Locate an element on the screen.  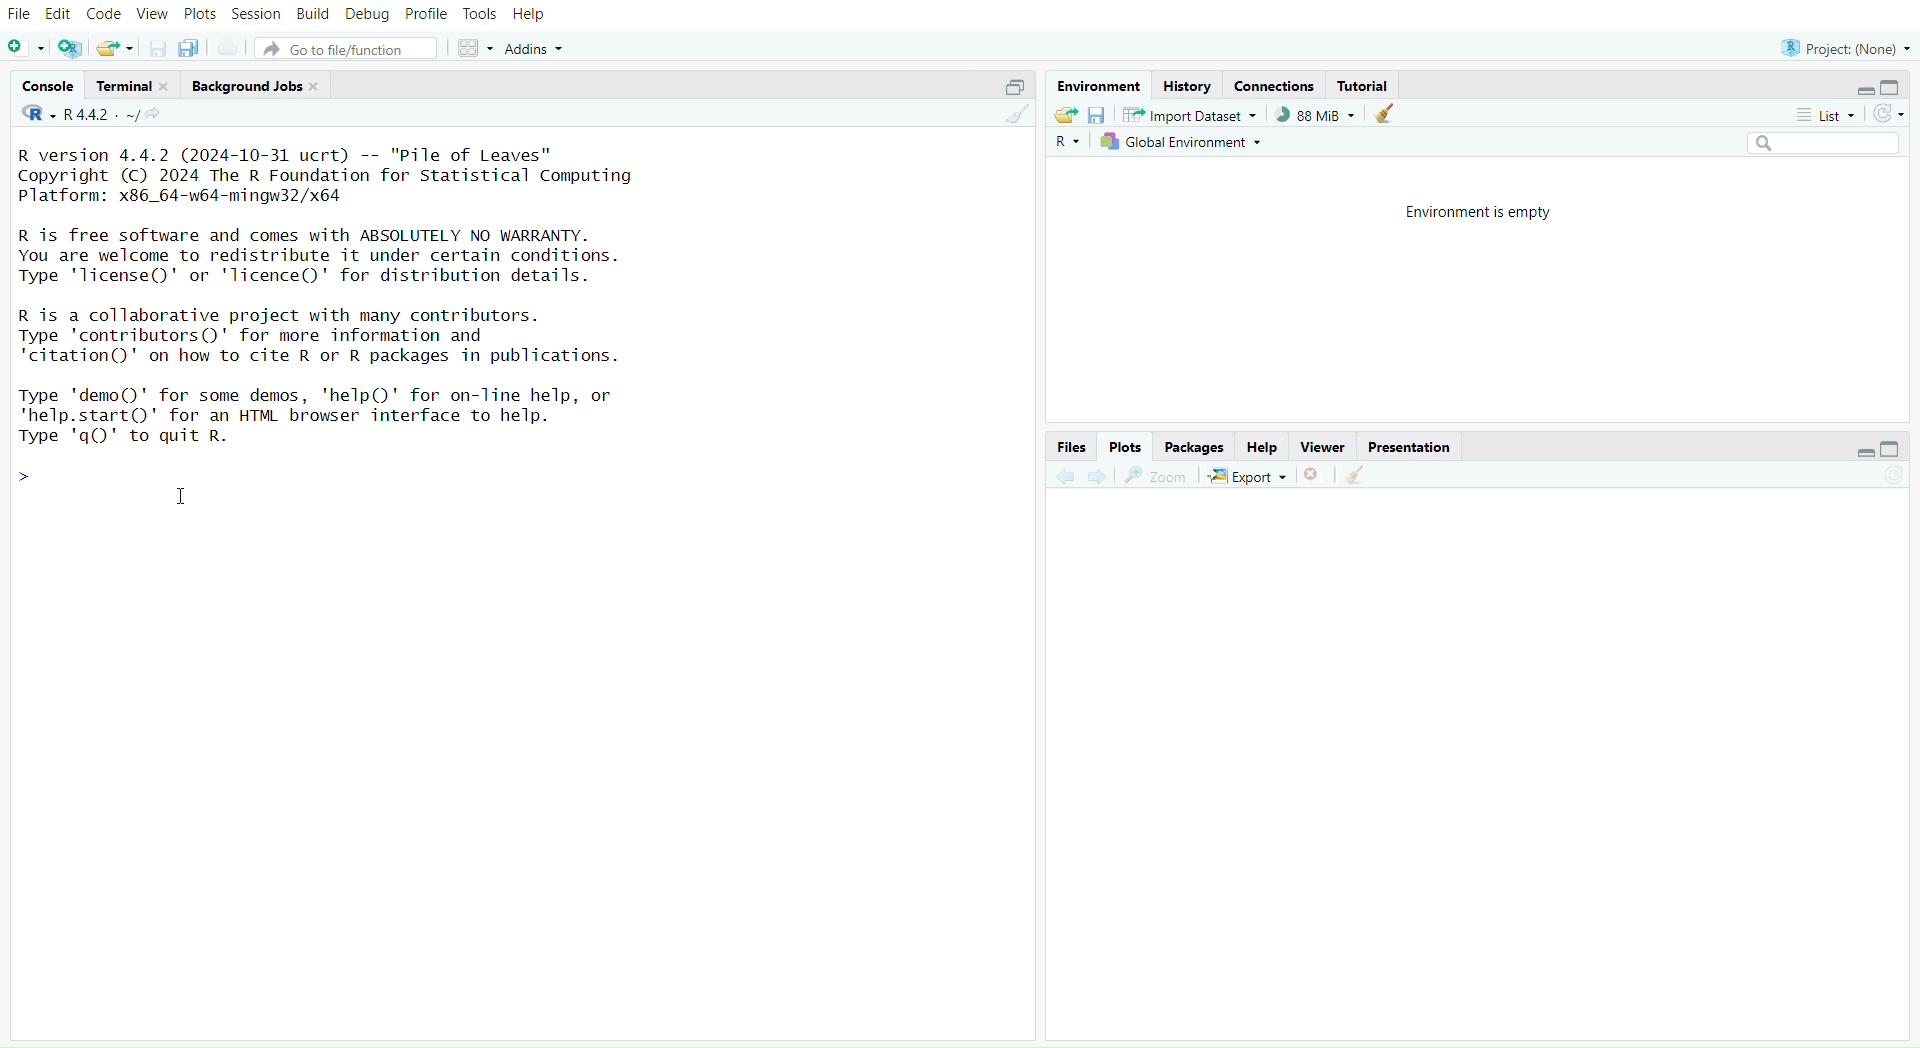
backward is located at coordinates (1065, 475).